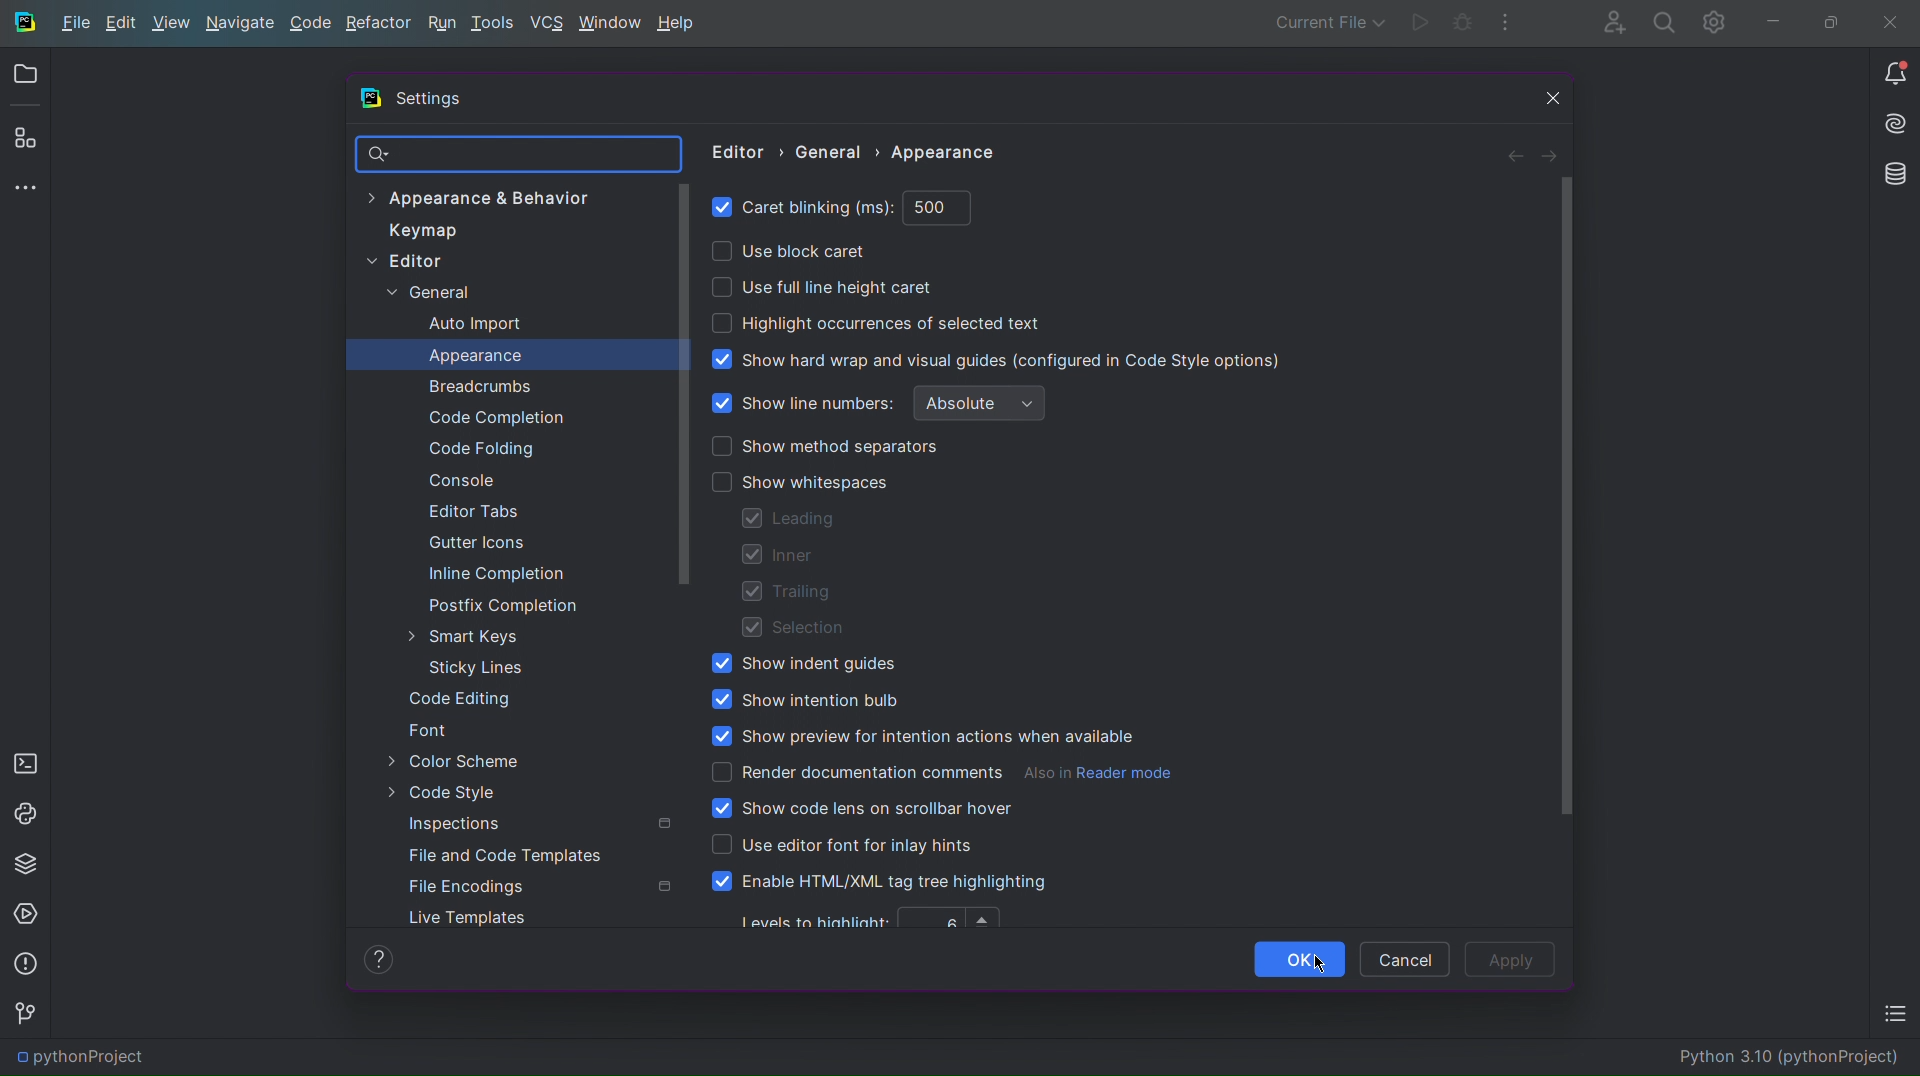 The height and width of the screenshot is (1076, 1920). Describe the element at coordinates (477, 387) in the screenshot. I see `Breadcrumbs` at that location.